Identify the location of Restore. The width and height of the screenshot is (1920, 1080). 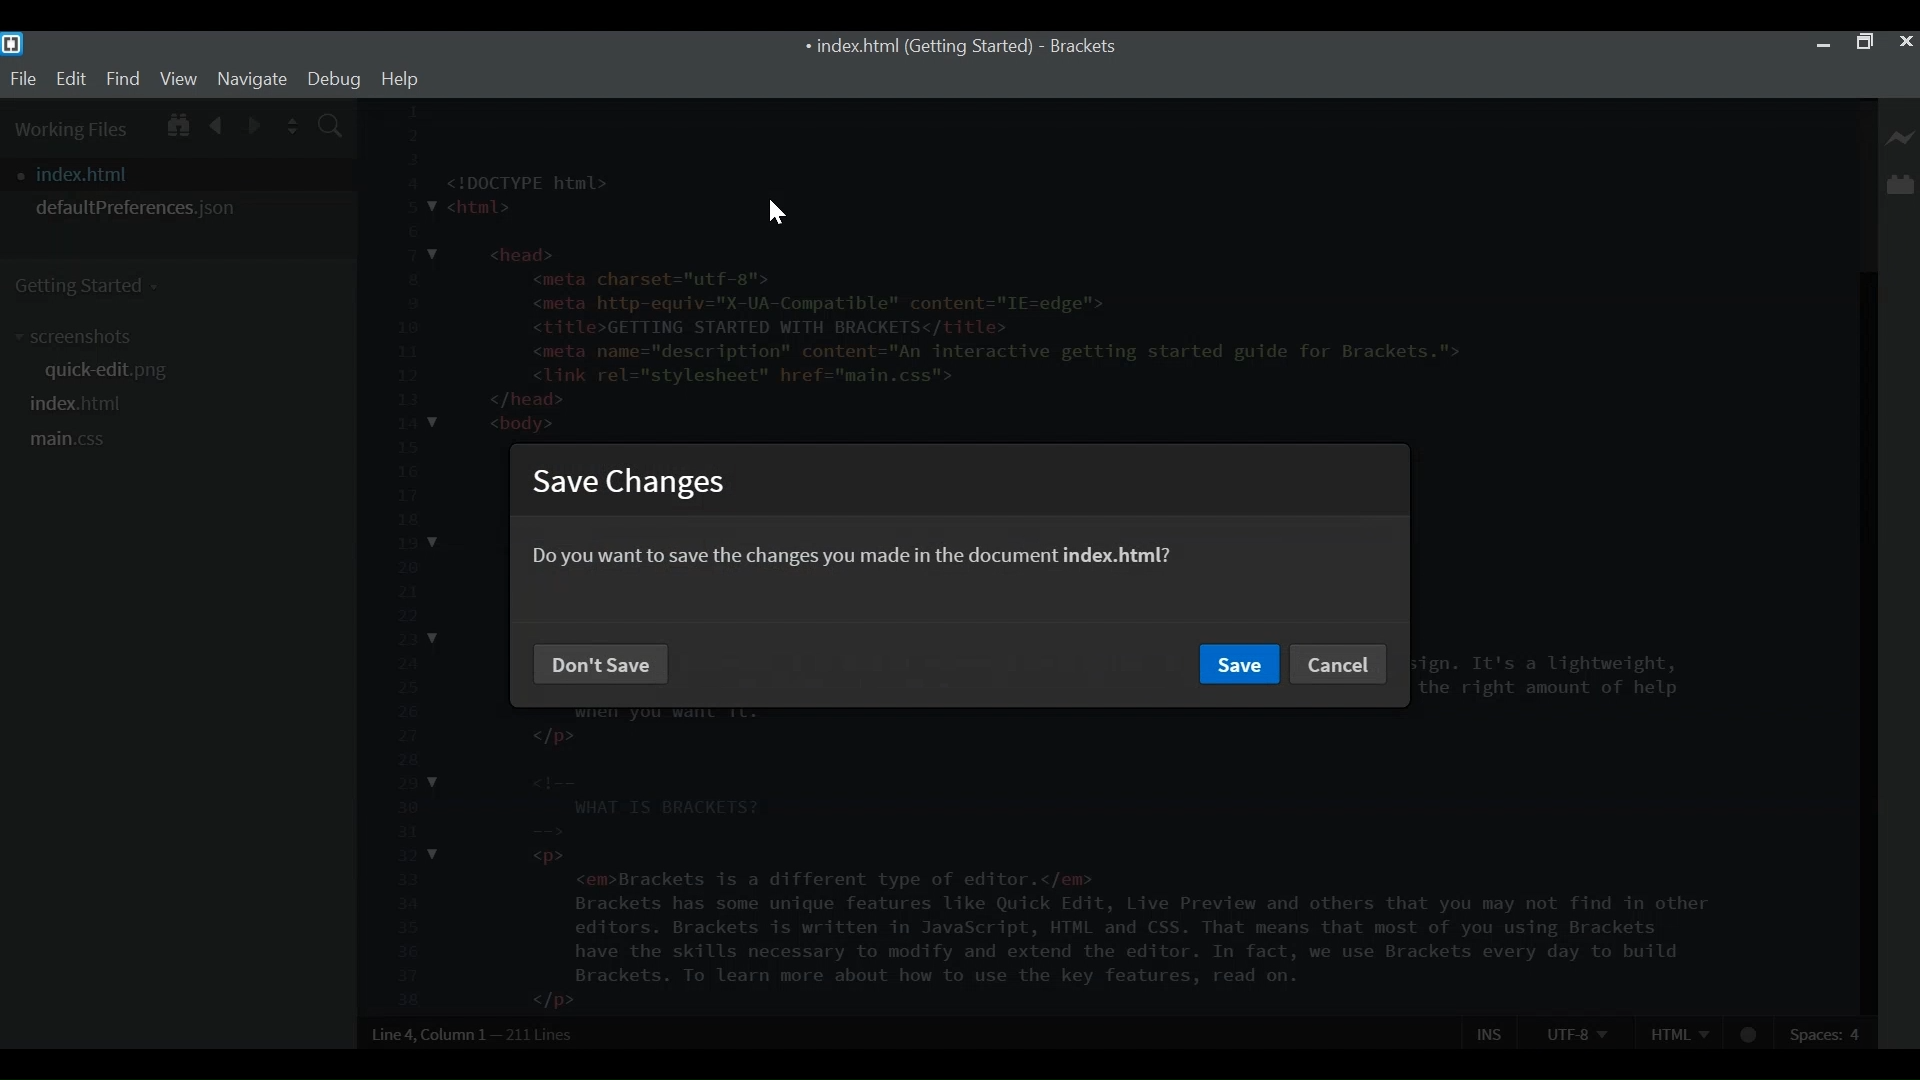
(1863, 43).